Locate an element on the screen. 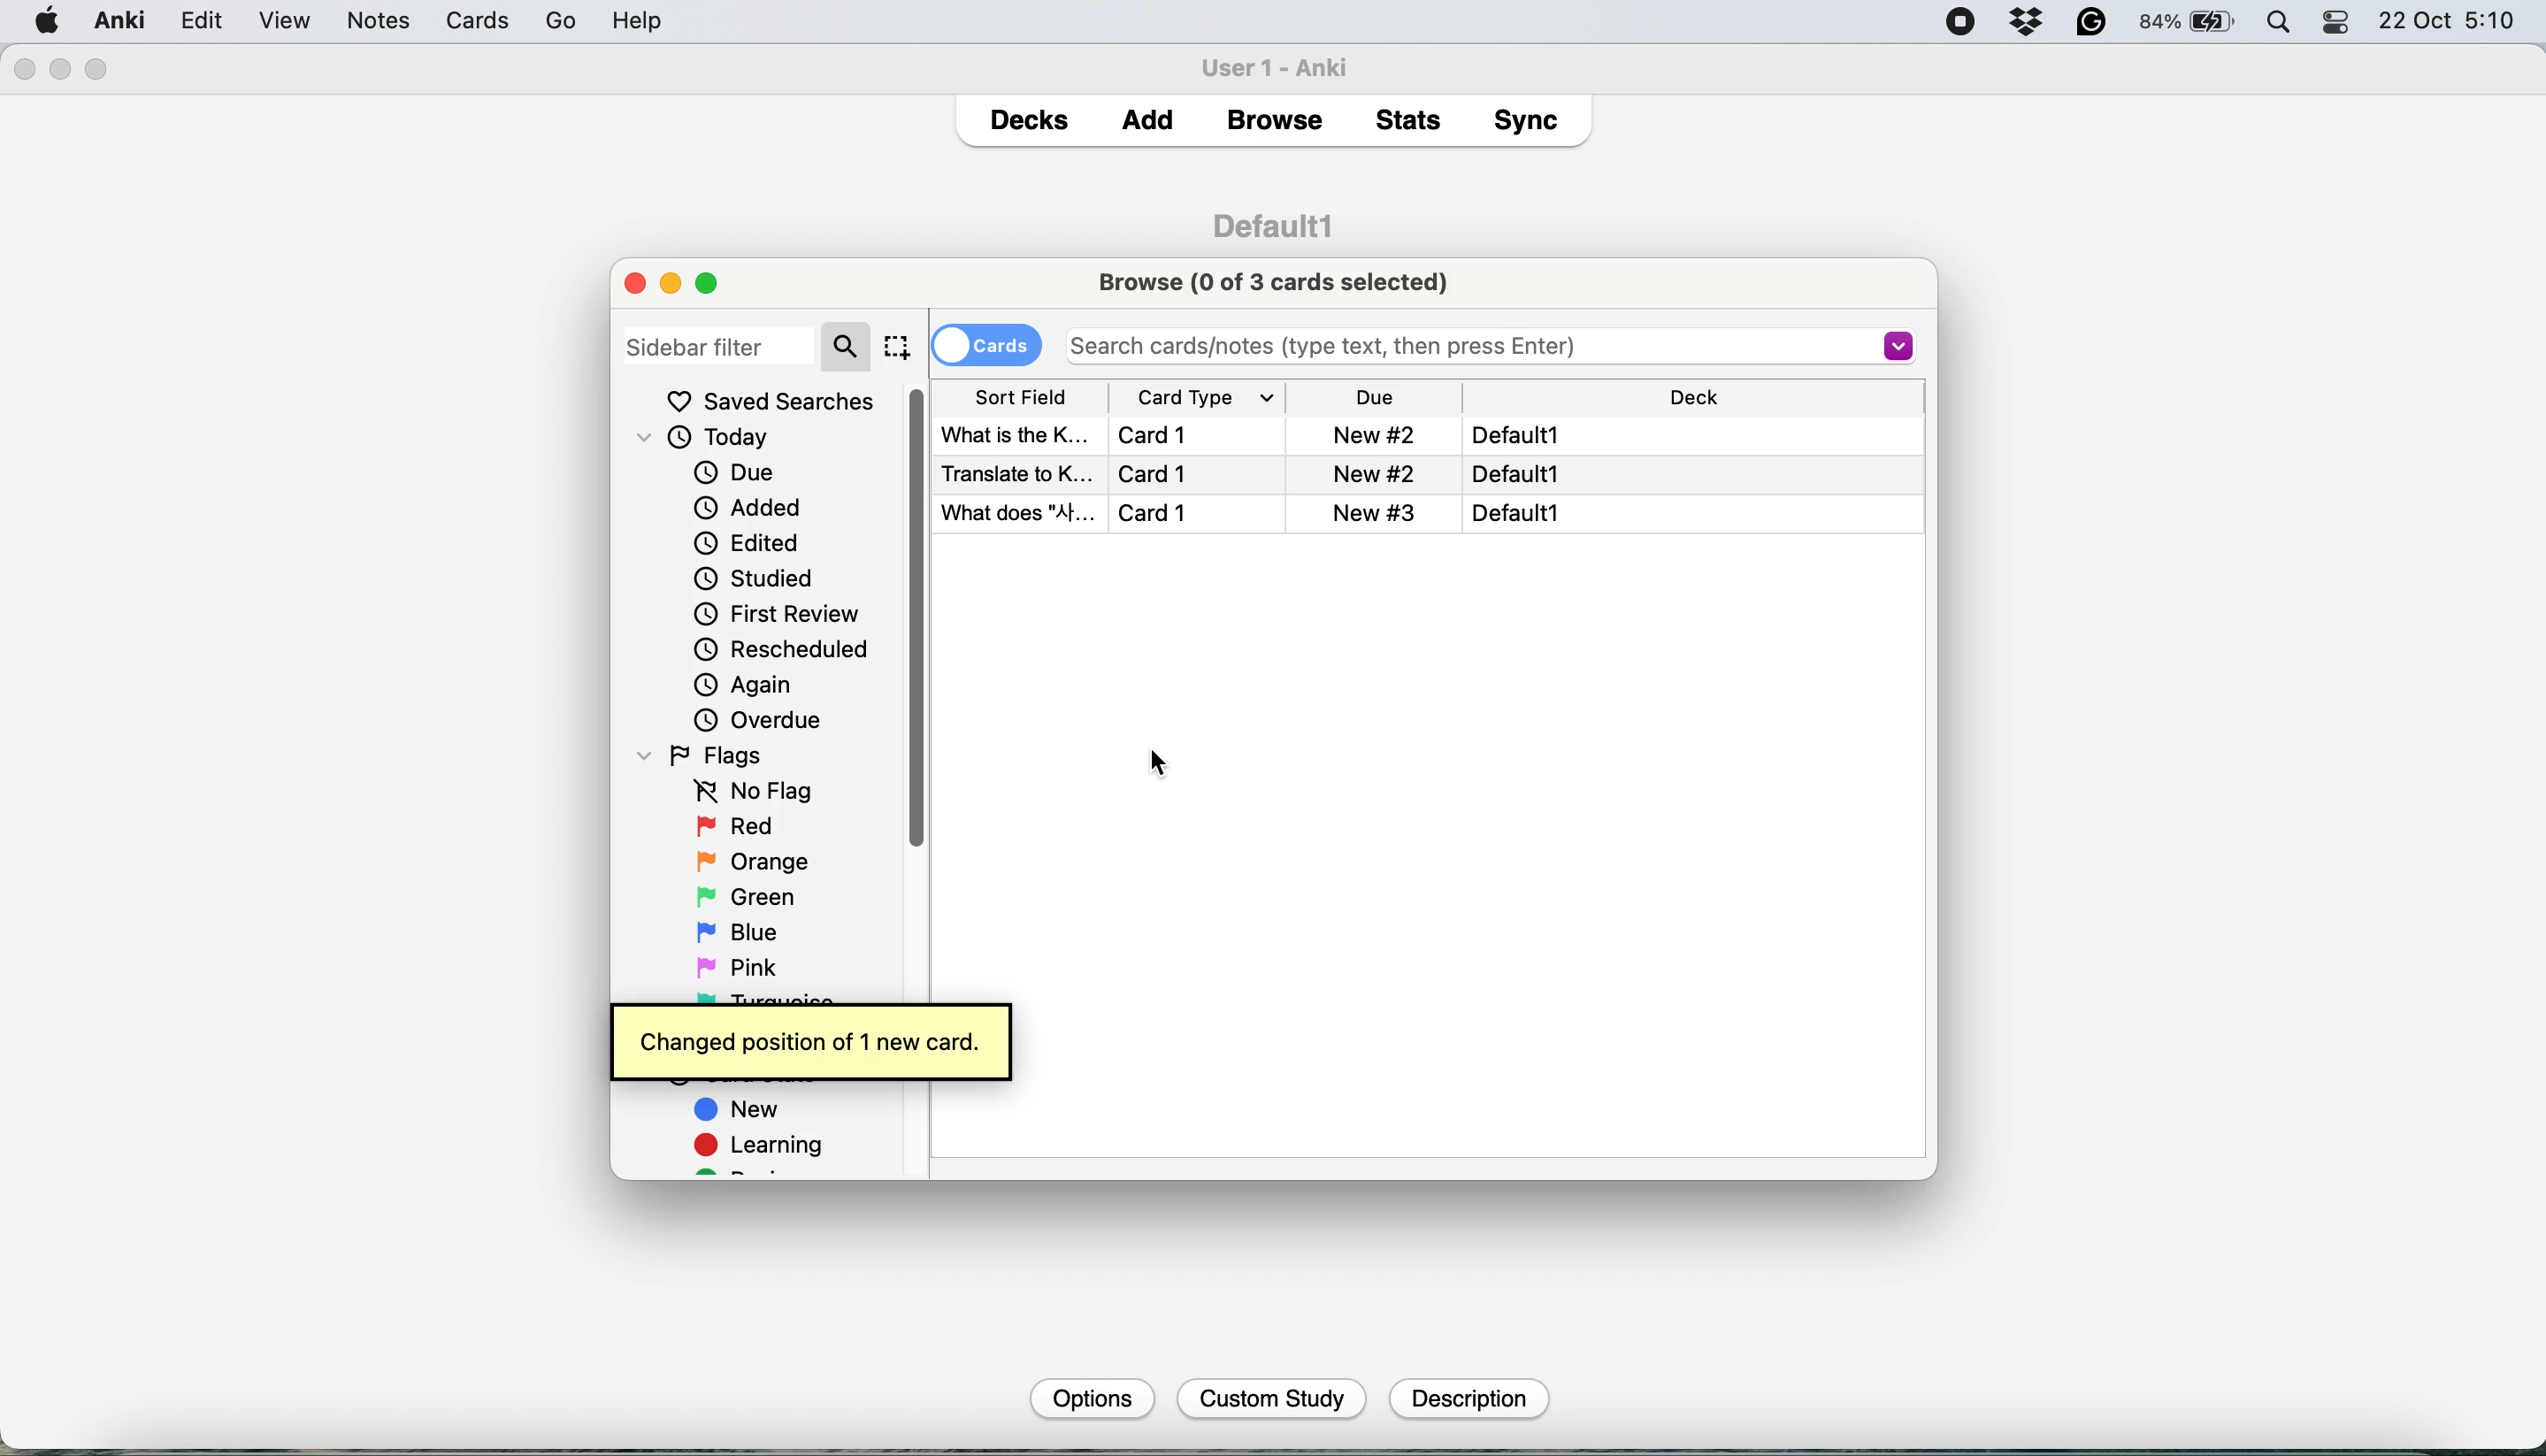  Custom study is located at coordinates (1273, 1400).